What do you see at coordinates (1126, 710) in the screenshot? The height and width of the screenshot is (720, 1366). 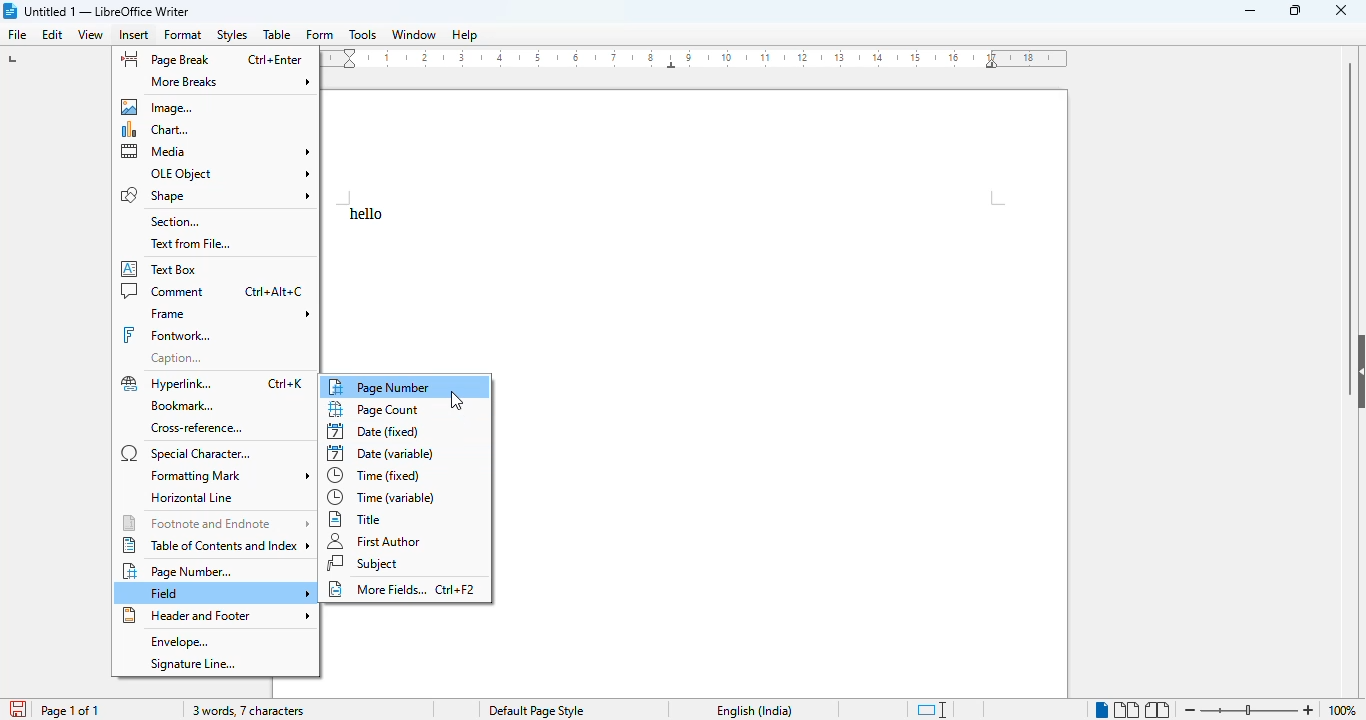 I see `multi-page view` at bounding box center [1126, 710].